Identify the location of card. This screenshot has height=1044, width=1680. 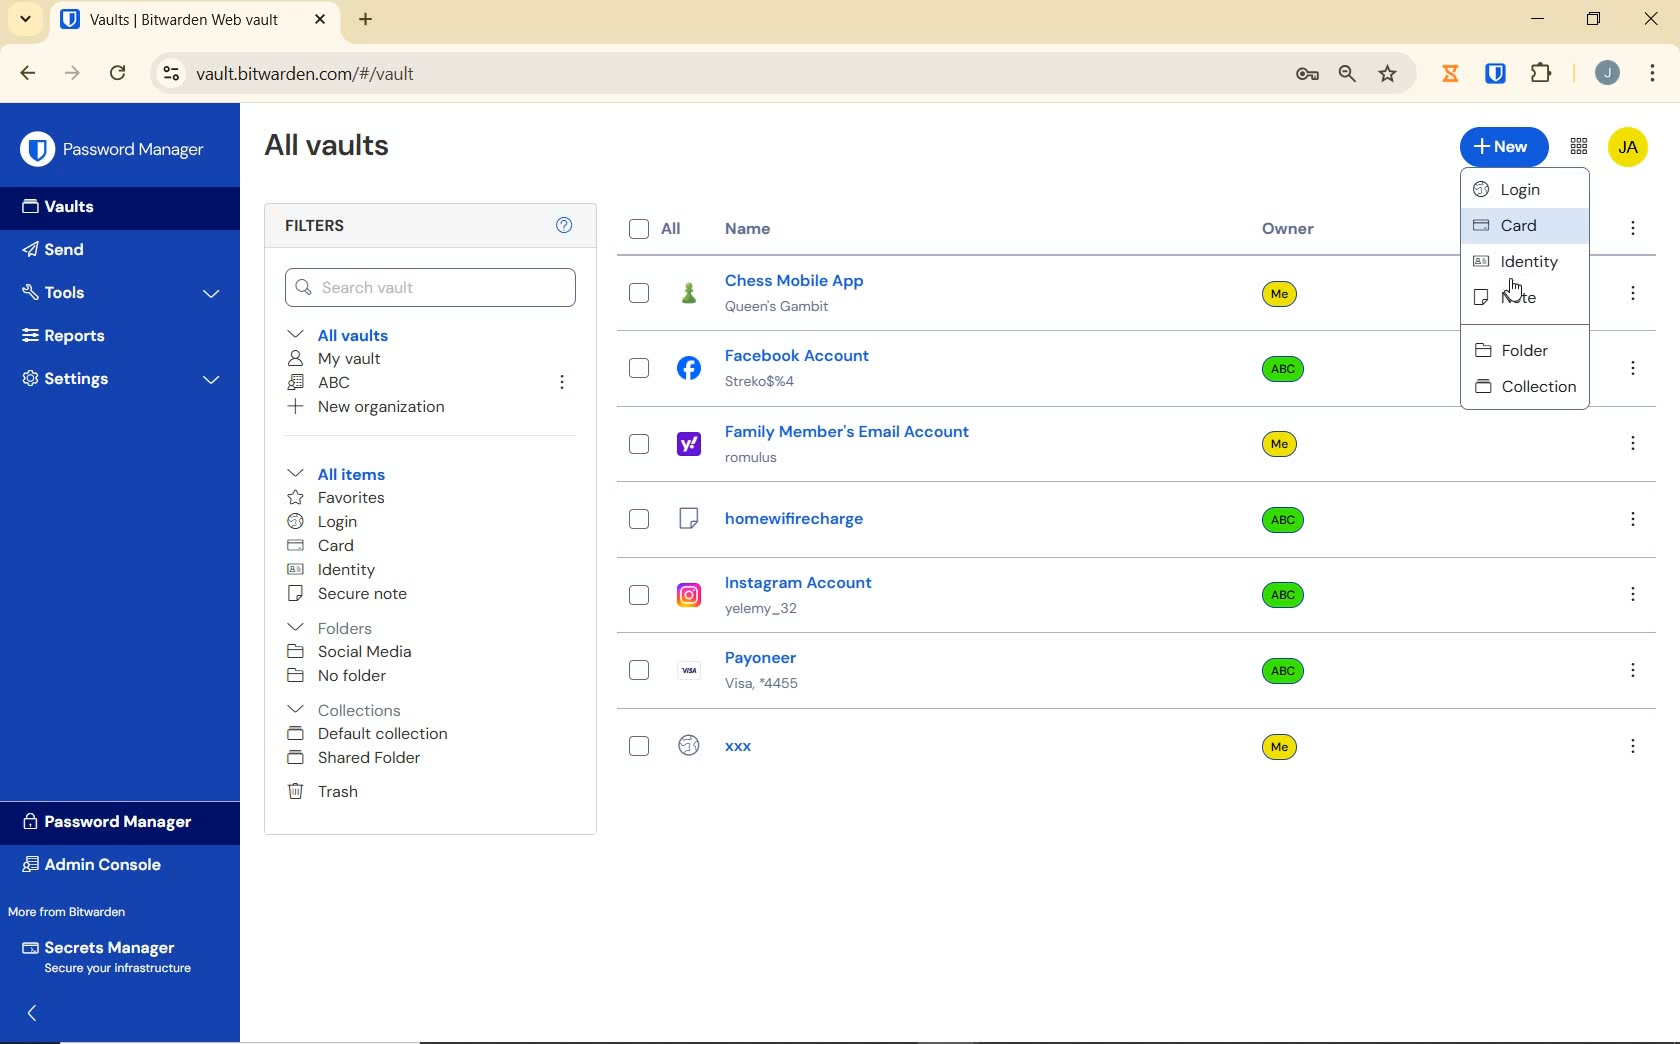
(1521, 227).